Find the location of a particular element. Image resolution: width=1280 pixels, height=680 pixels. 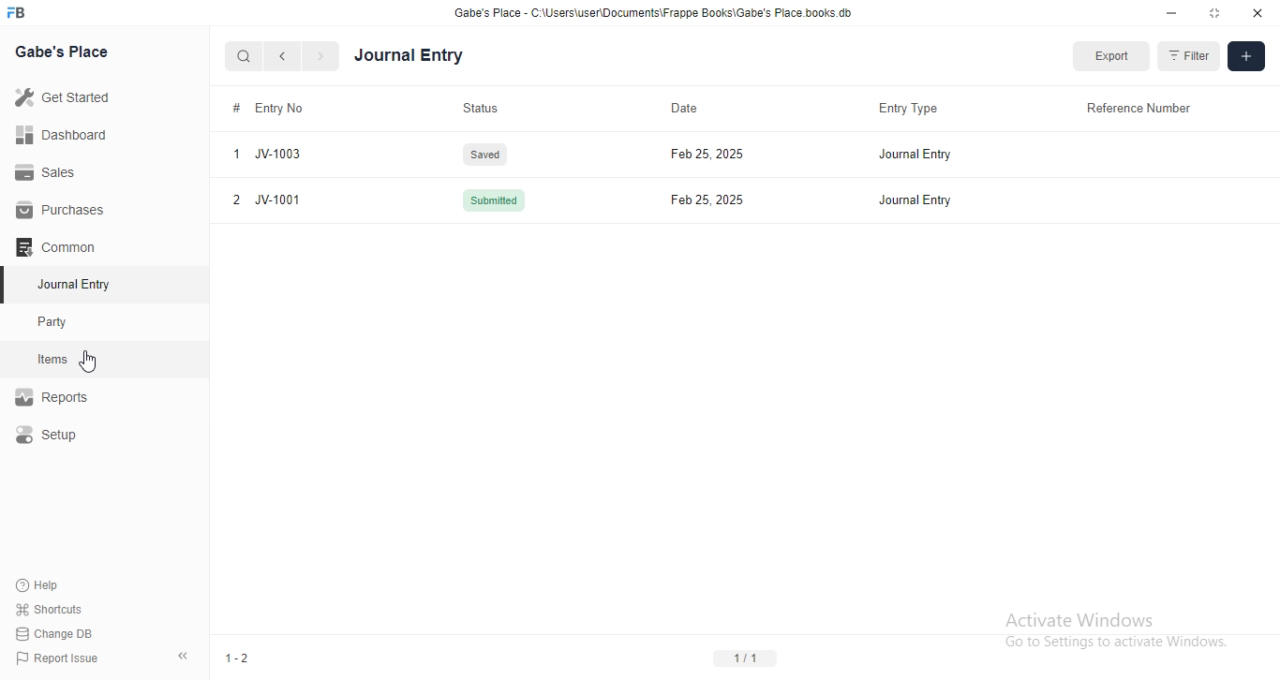

Change DB is located at coordinates (60, 631).